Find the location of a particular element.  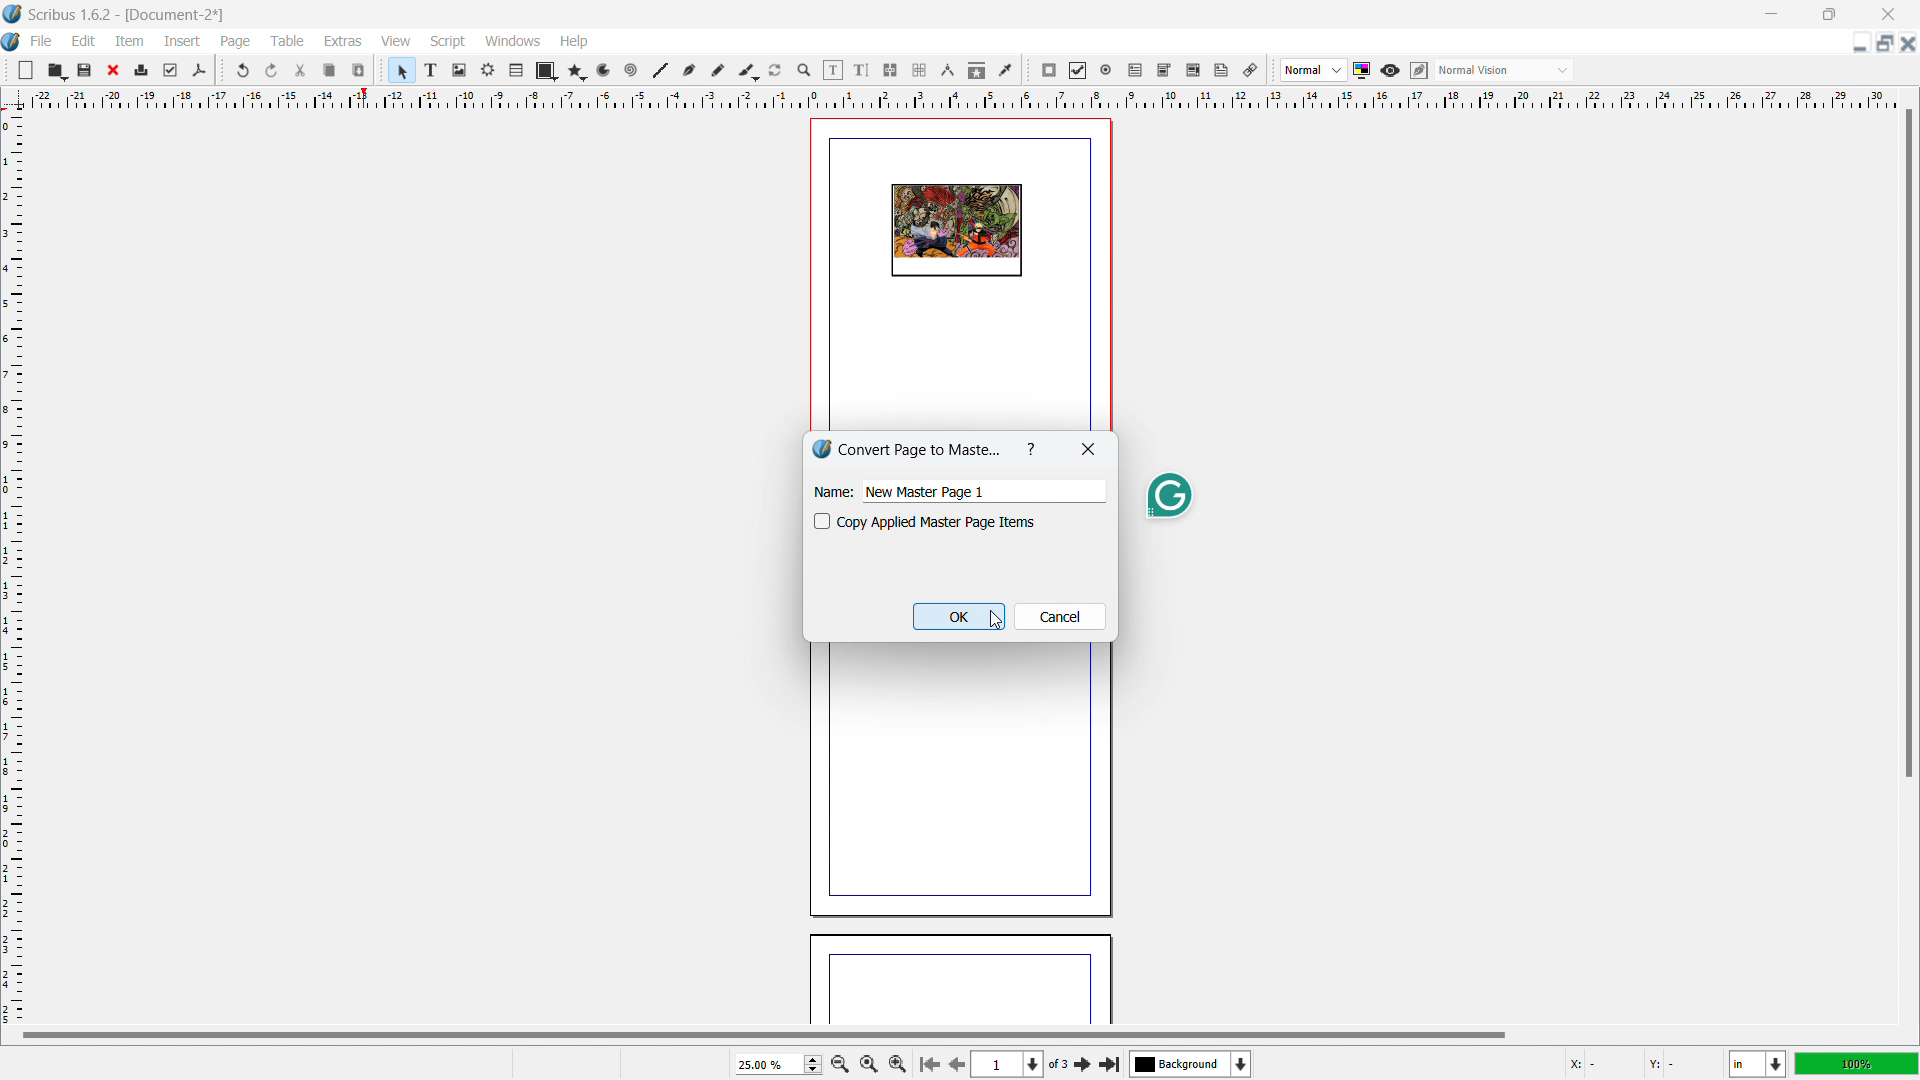

close window is located at coordinates (1886, 13).